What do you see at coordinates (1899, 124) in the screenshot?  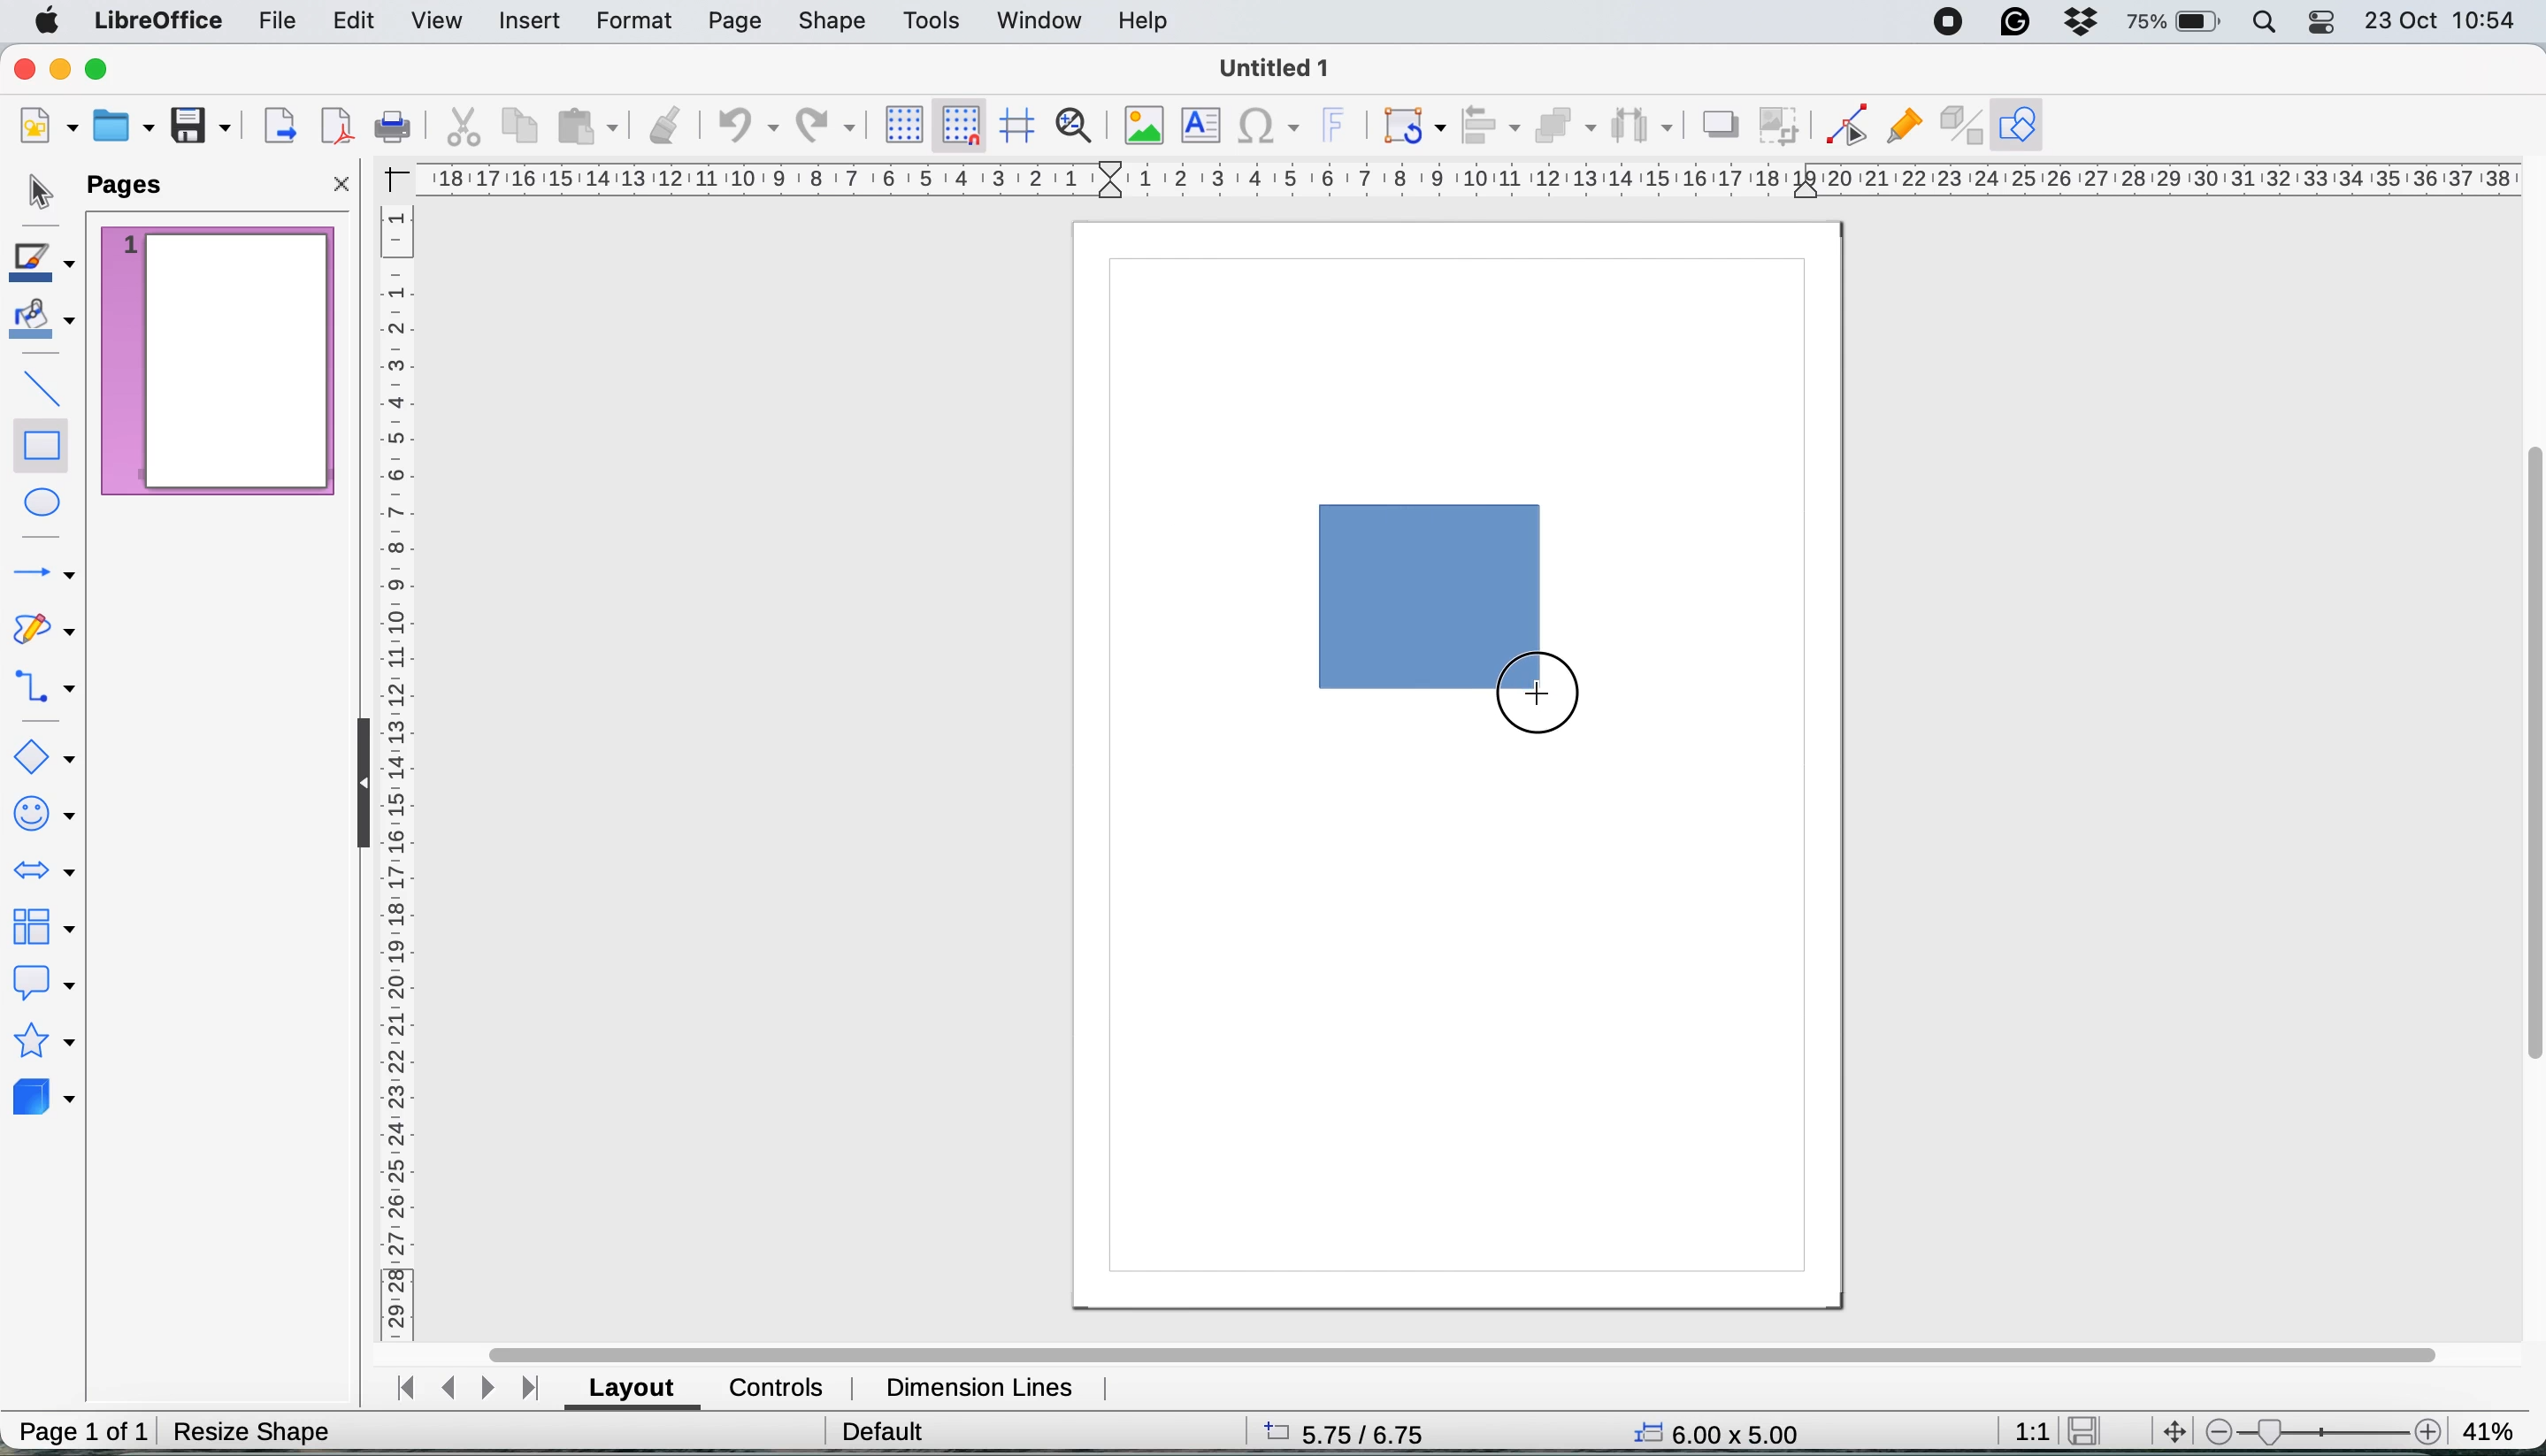 I see `show gluepoint functions` at bounding box center [1899, 124].